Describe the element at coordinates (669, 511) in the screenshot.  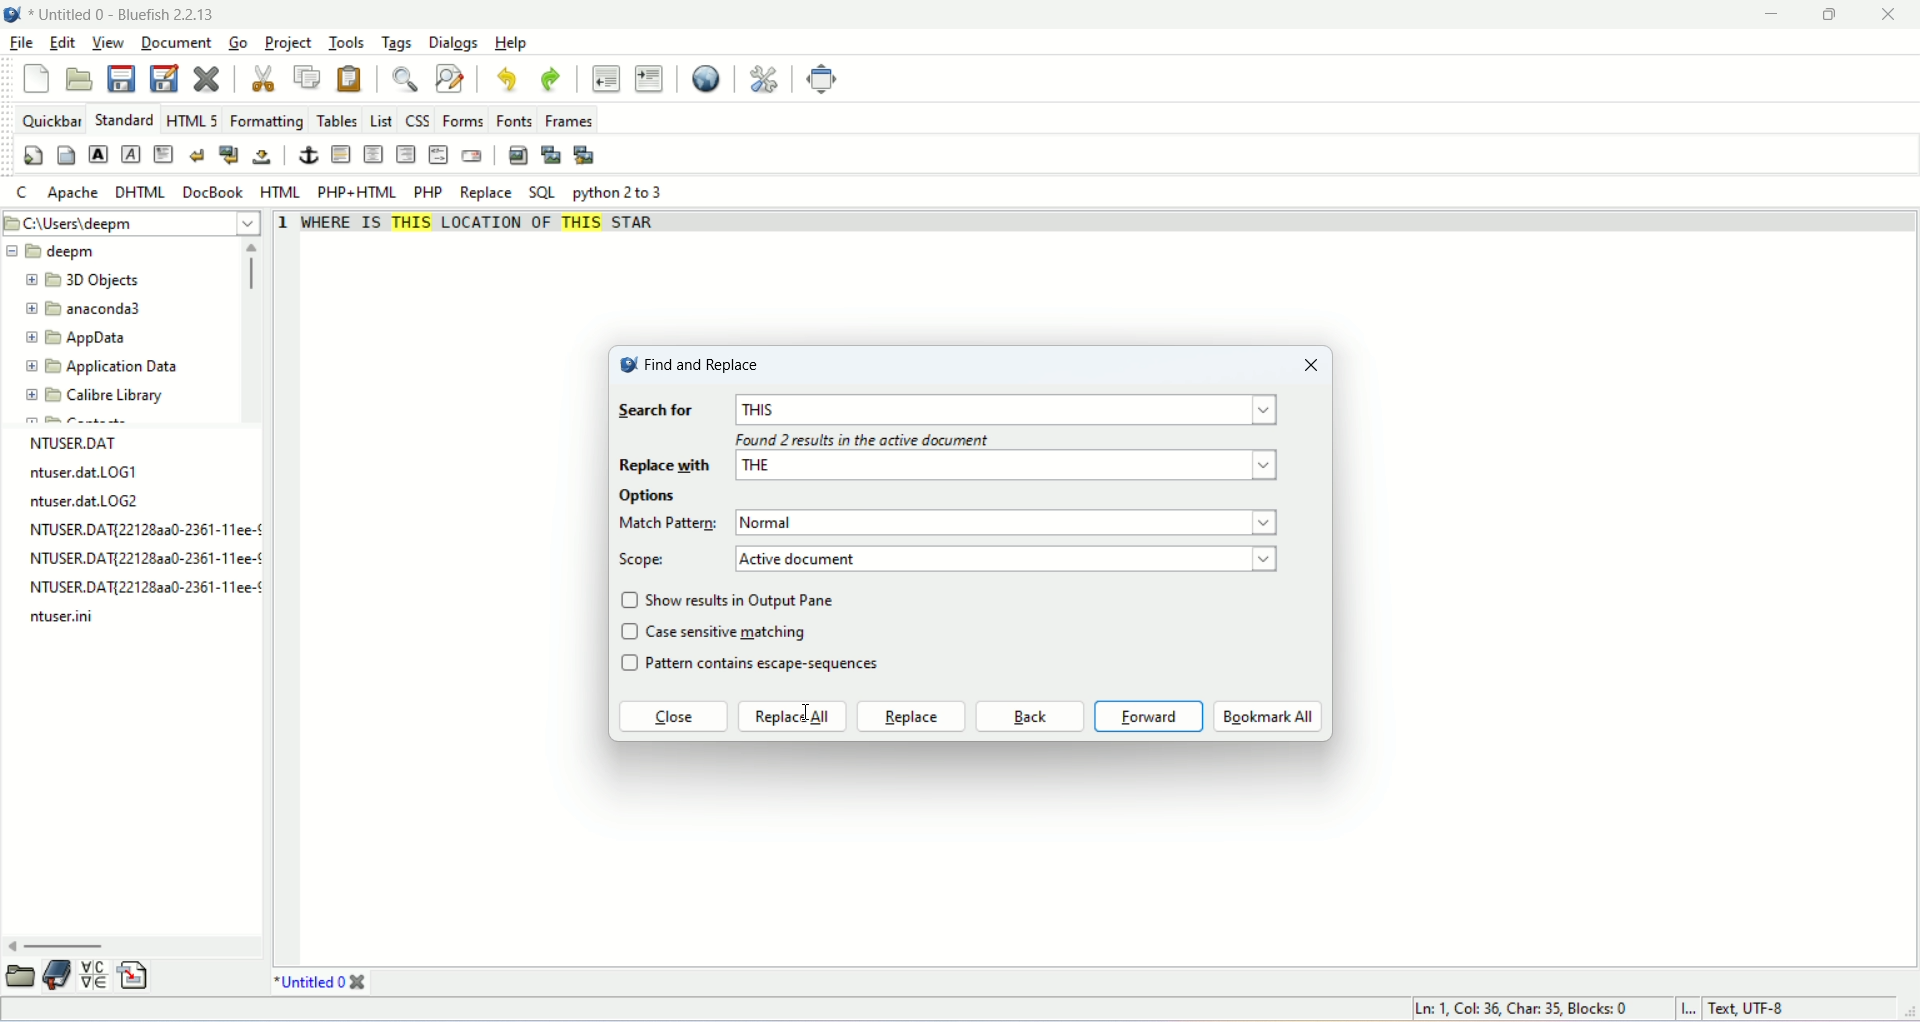
I see `options Match pattern` at that location.